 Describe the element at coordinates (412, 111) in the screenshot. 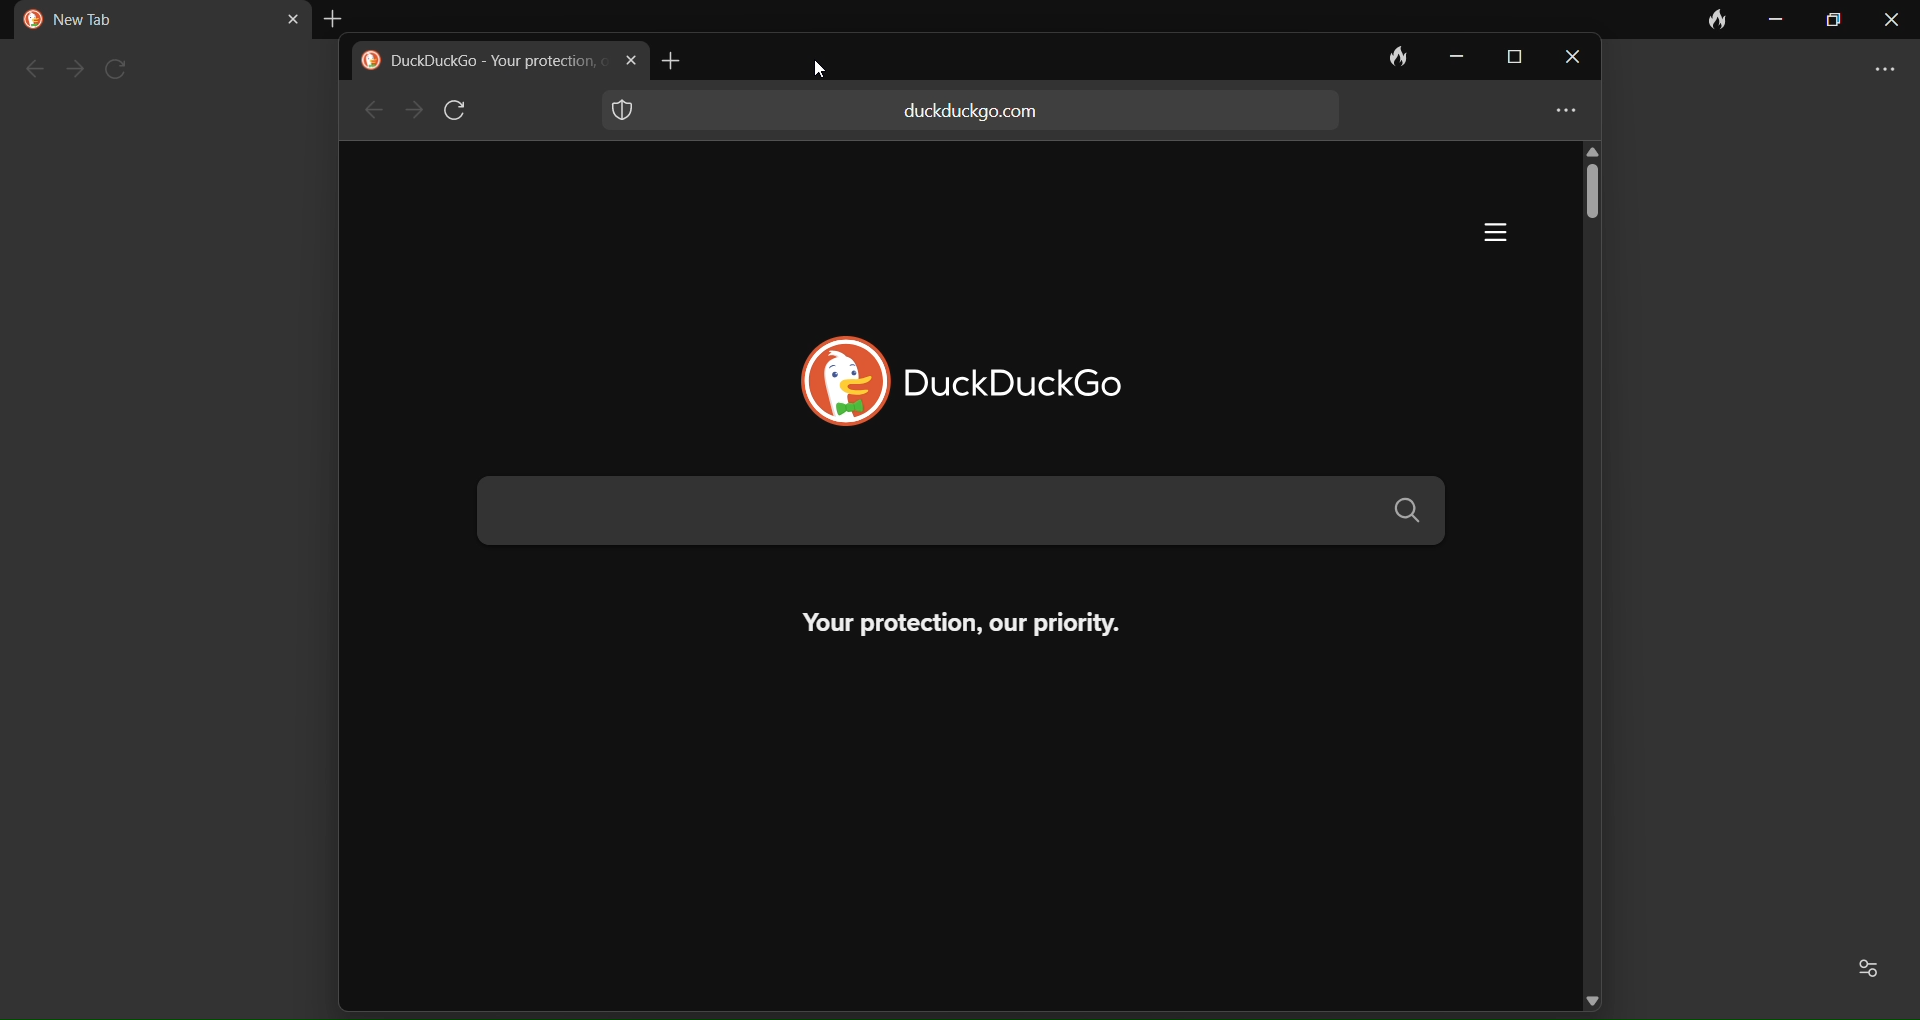

I see `next` at that location.